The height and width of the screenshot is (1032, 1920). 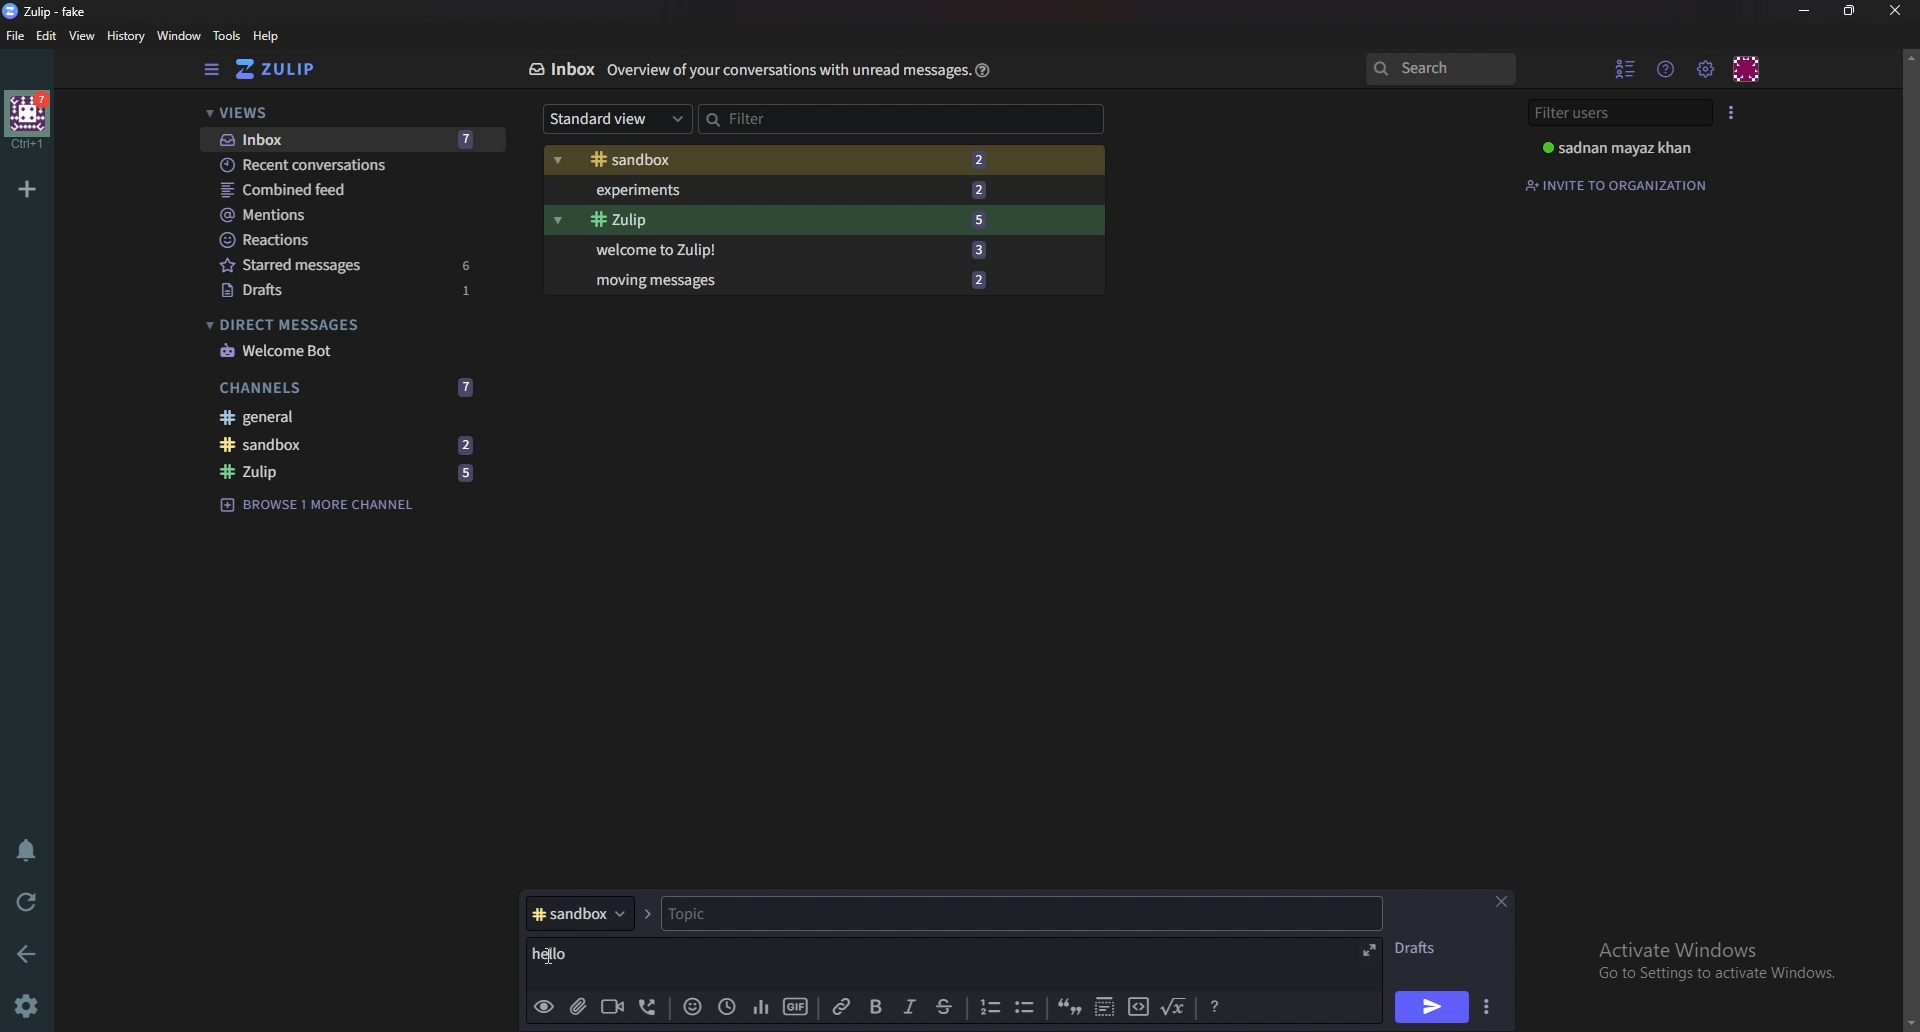 What do you see at coordinates (616, 117) in the screenshot?
I see `Standard view` at bounding box center [616, 117].